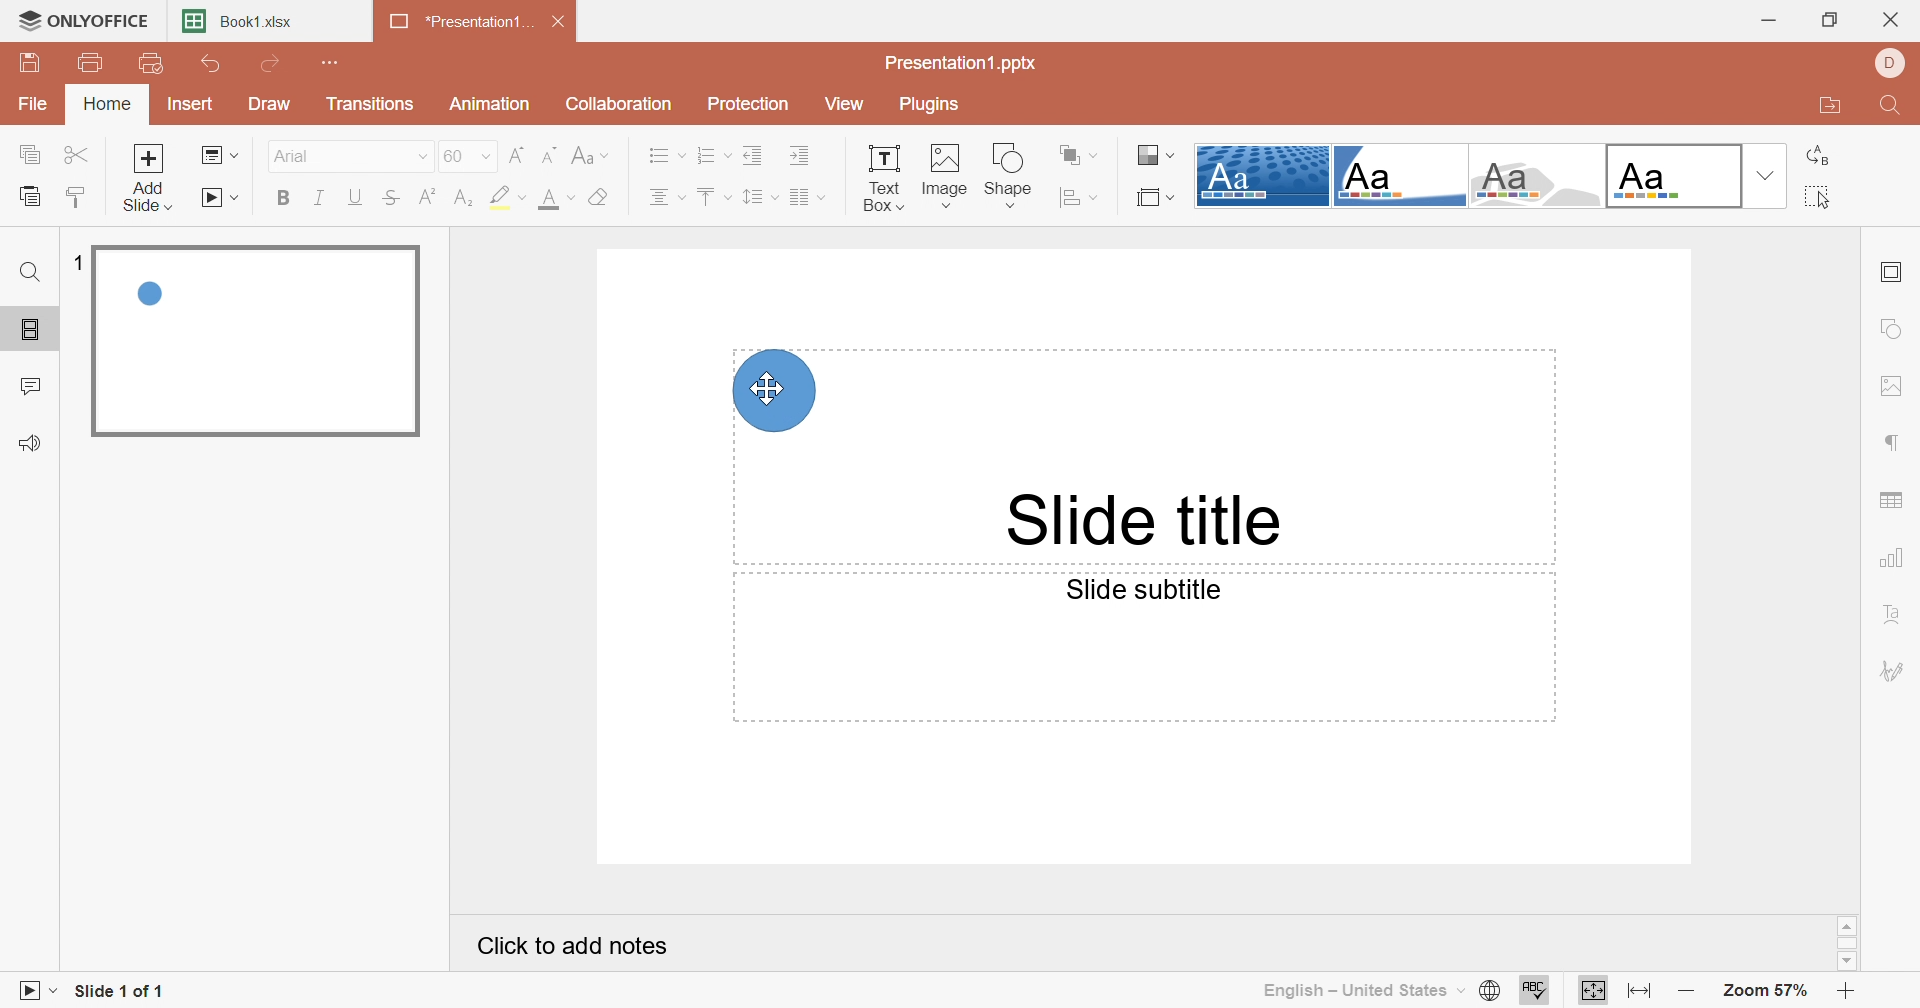 This screenshot has height=1008, width=1920. Describe the element at coordinates (77, 154) in the screenshot. I see `Cut` at that location.